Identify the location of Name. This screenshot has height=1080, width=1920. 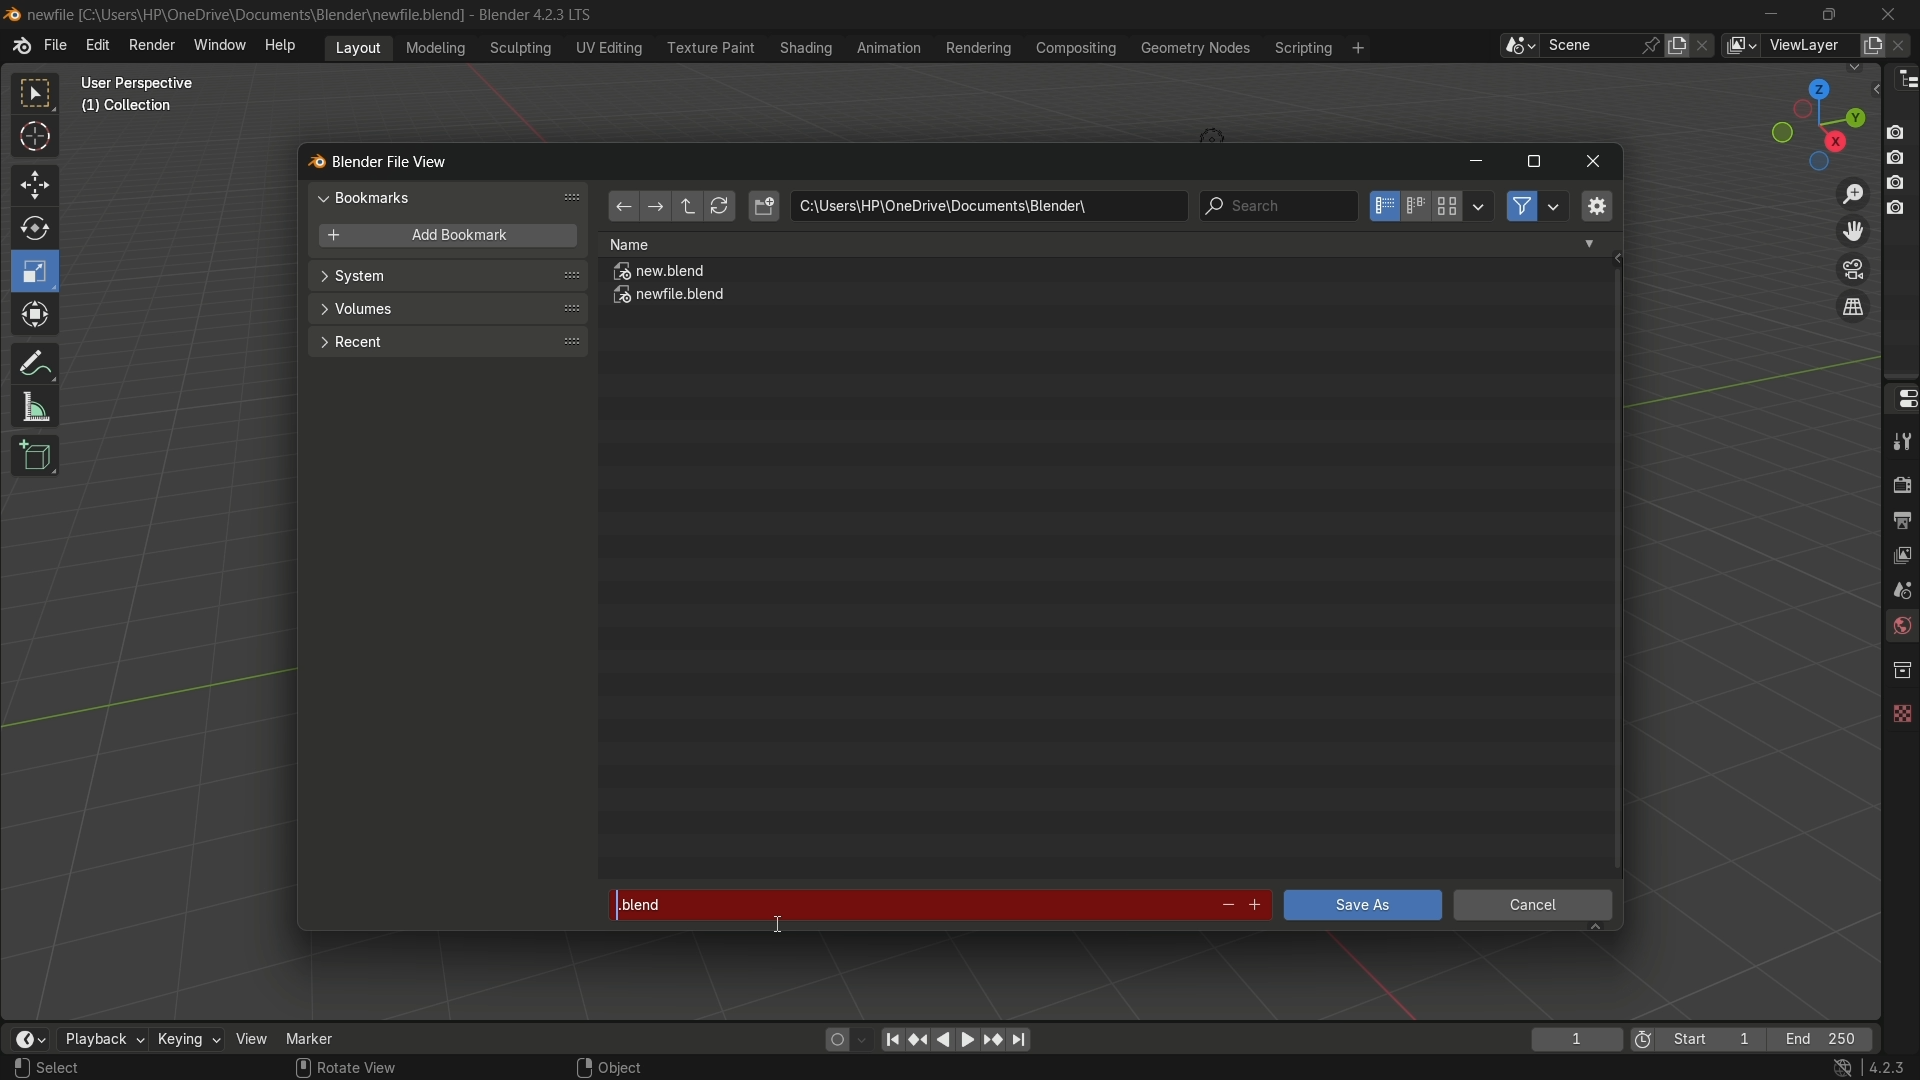
(1102, 244).